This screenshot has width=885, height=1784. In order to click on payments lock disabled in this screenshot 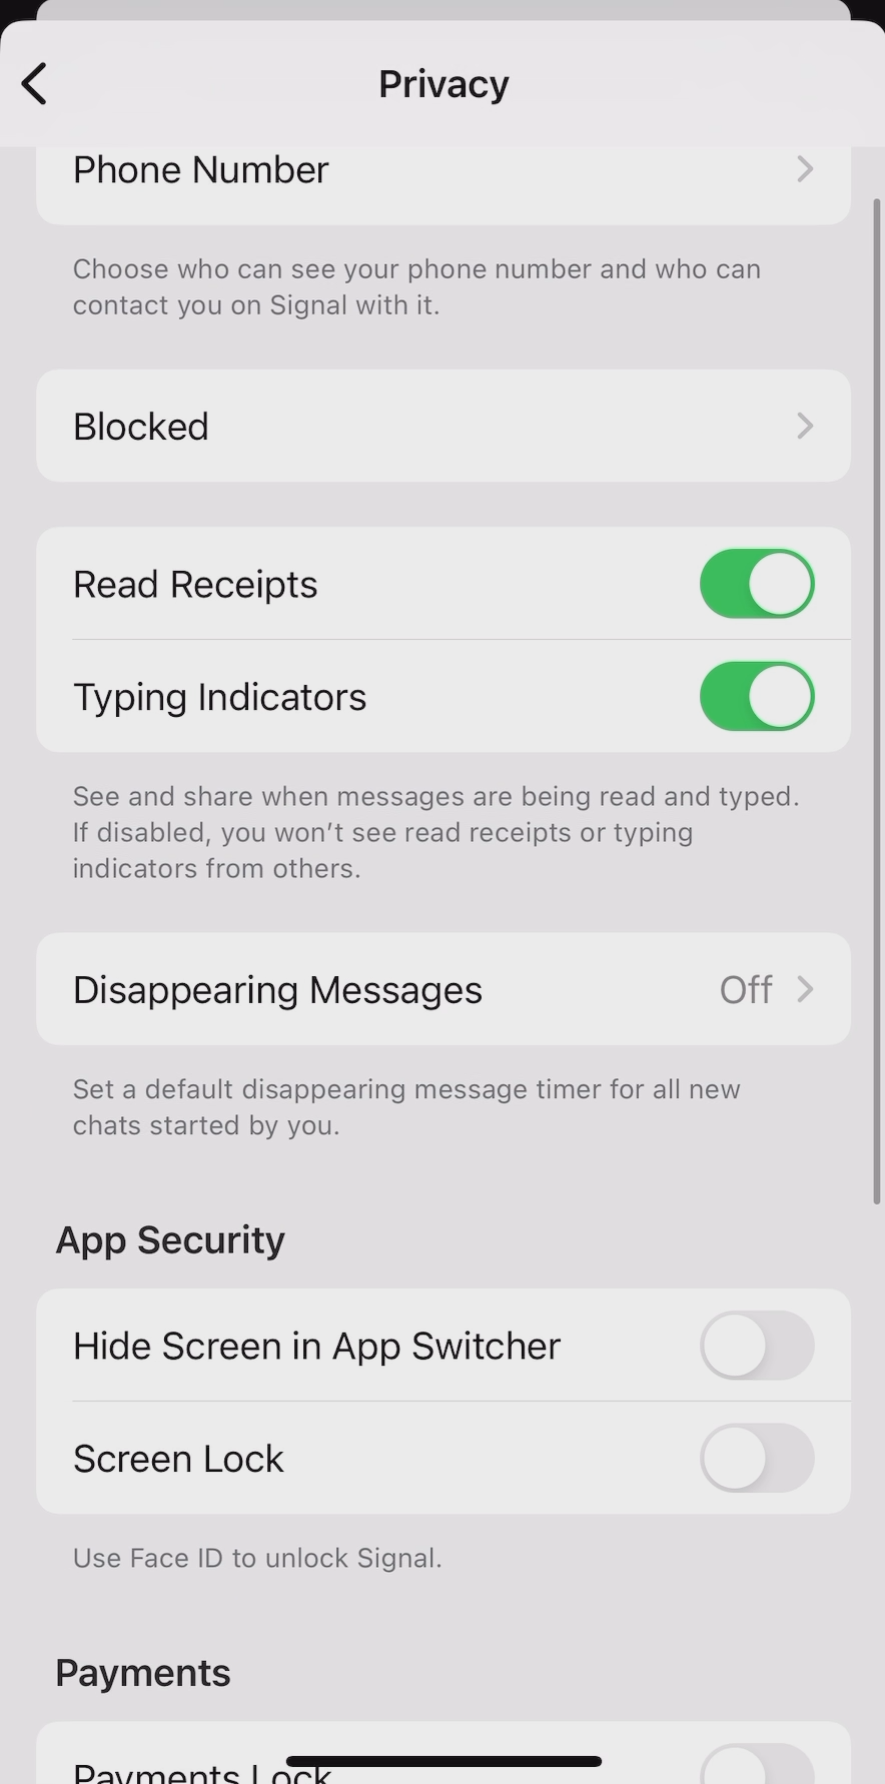, I will do `click(453, 1756)`.